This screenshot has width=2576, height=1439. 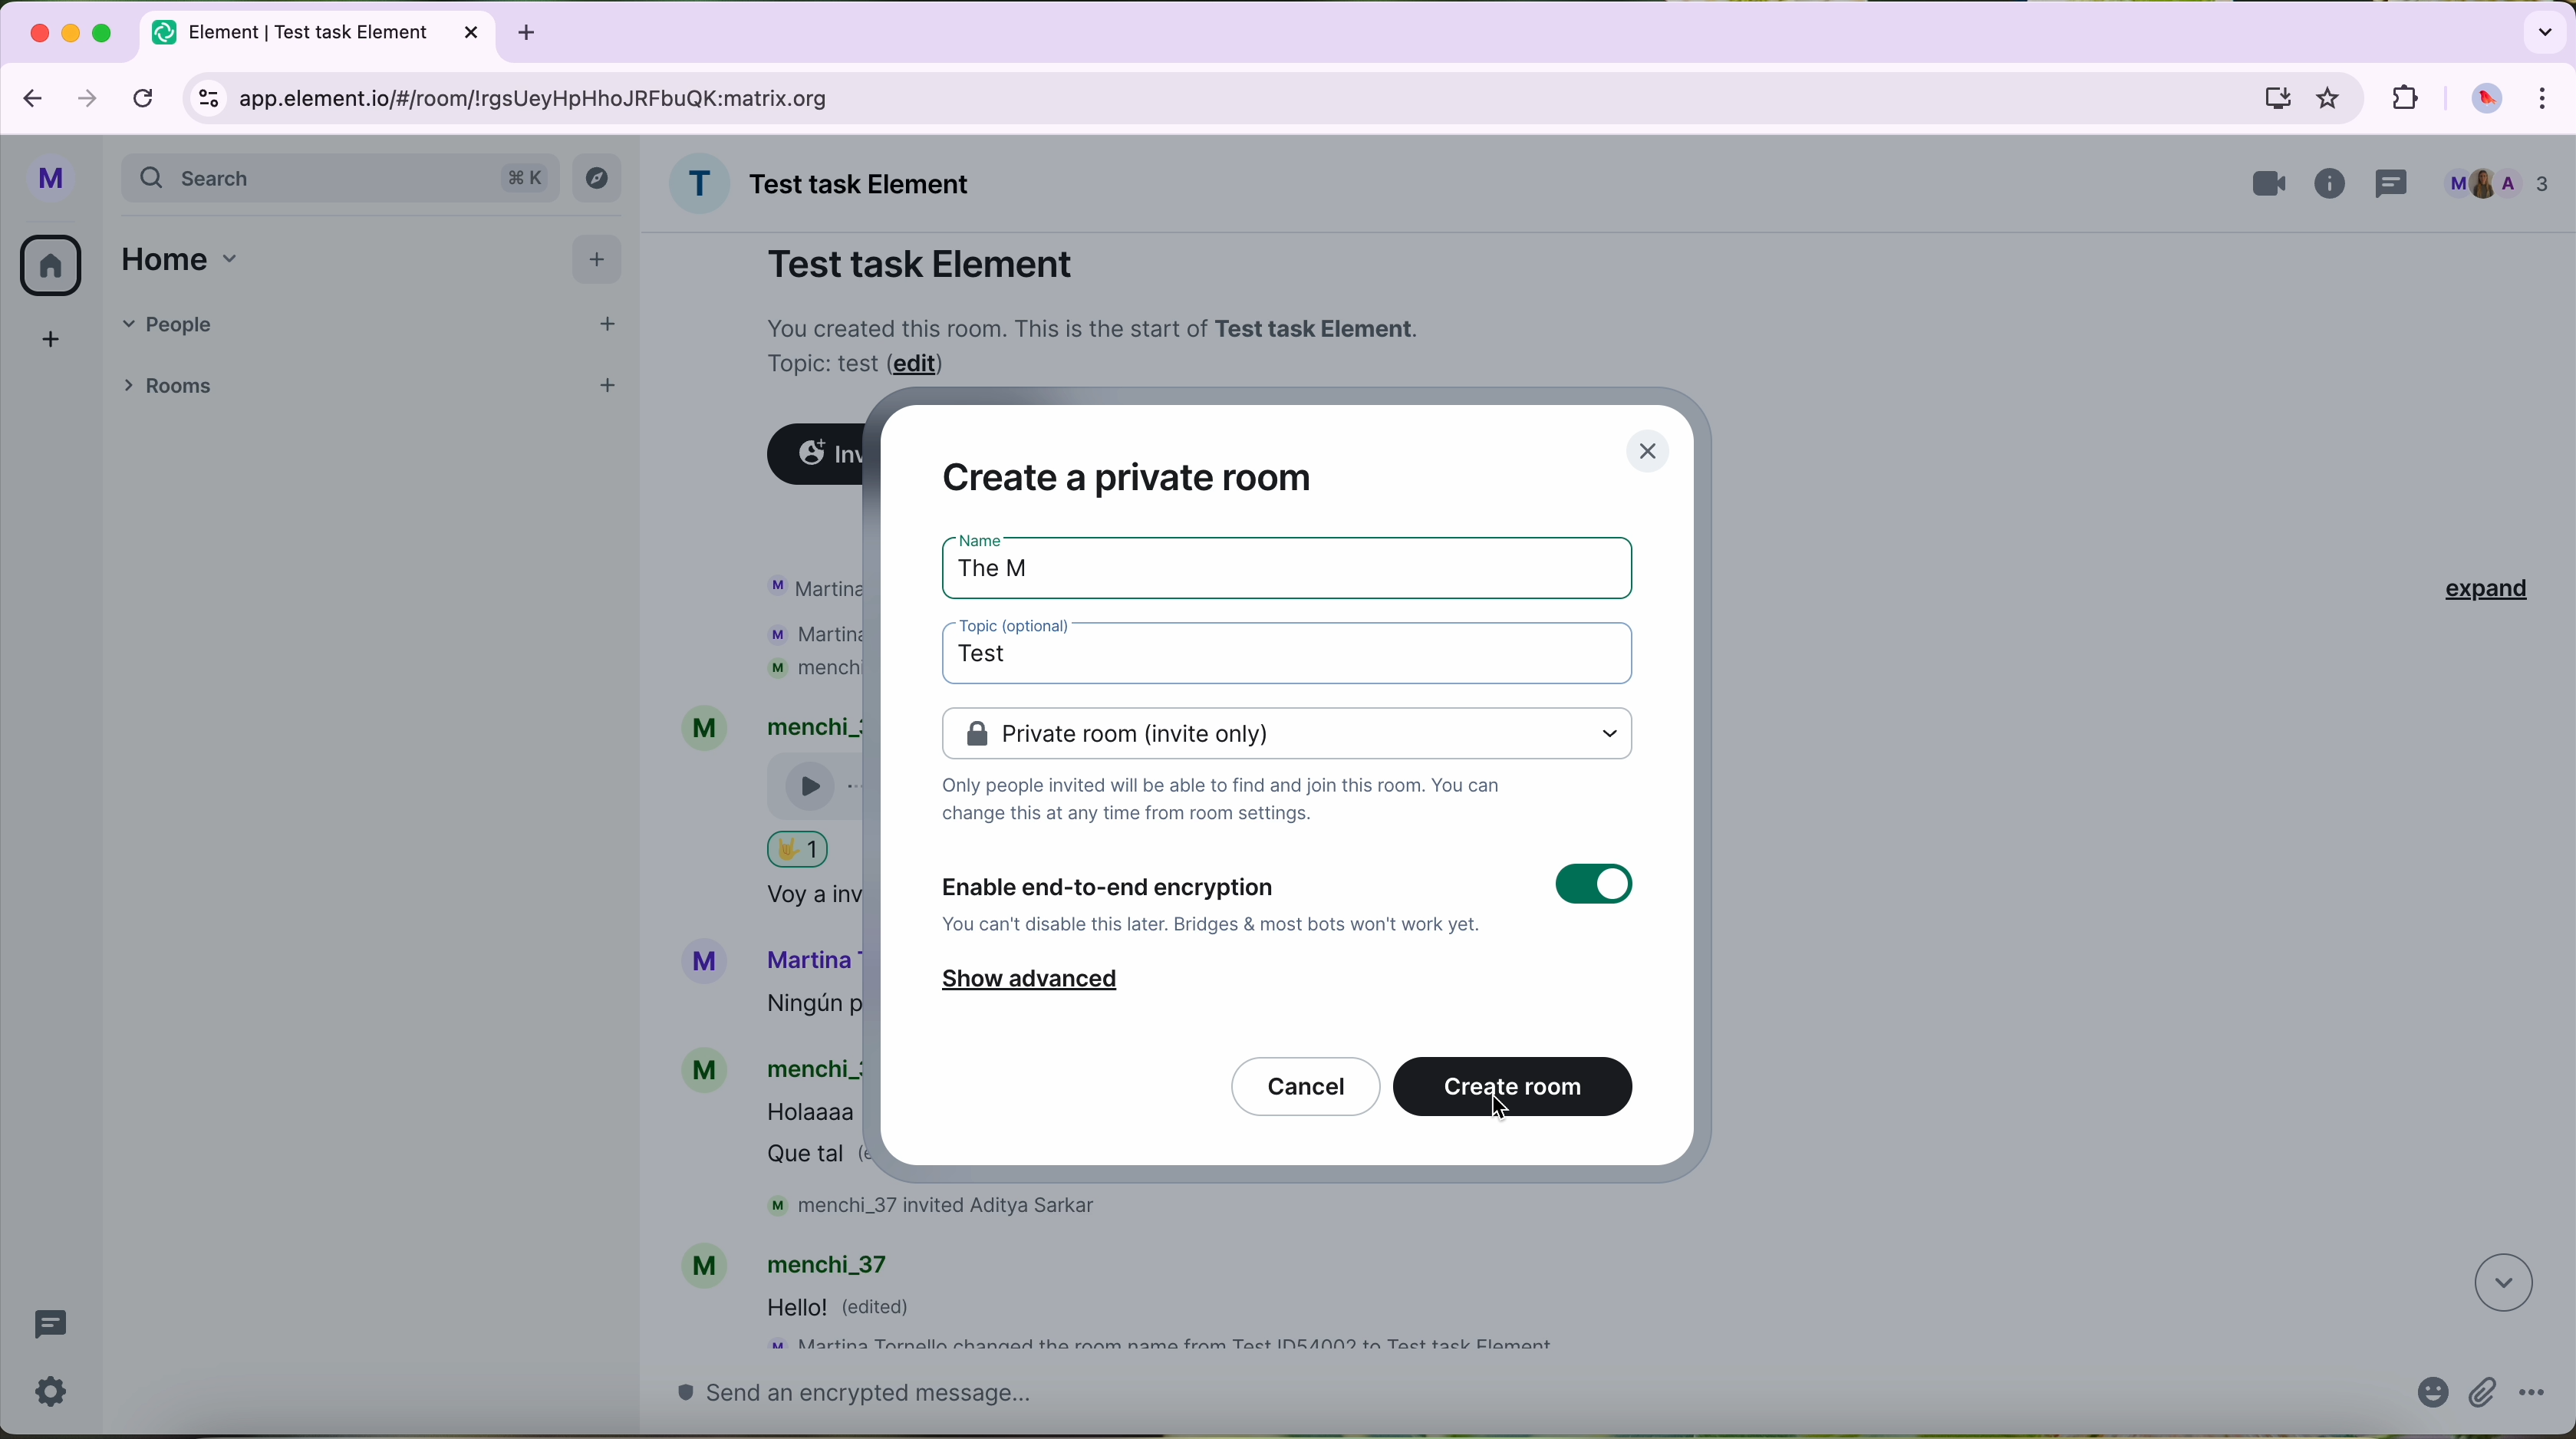 I want to click on favorites, so click(x=2333, y=99).